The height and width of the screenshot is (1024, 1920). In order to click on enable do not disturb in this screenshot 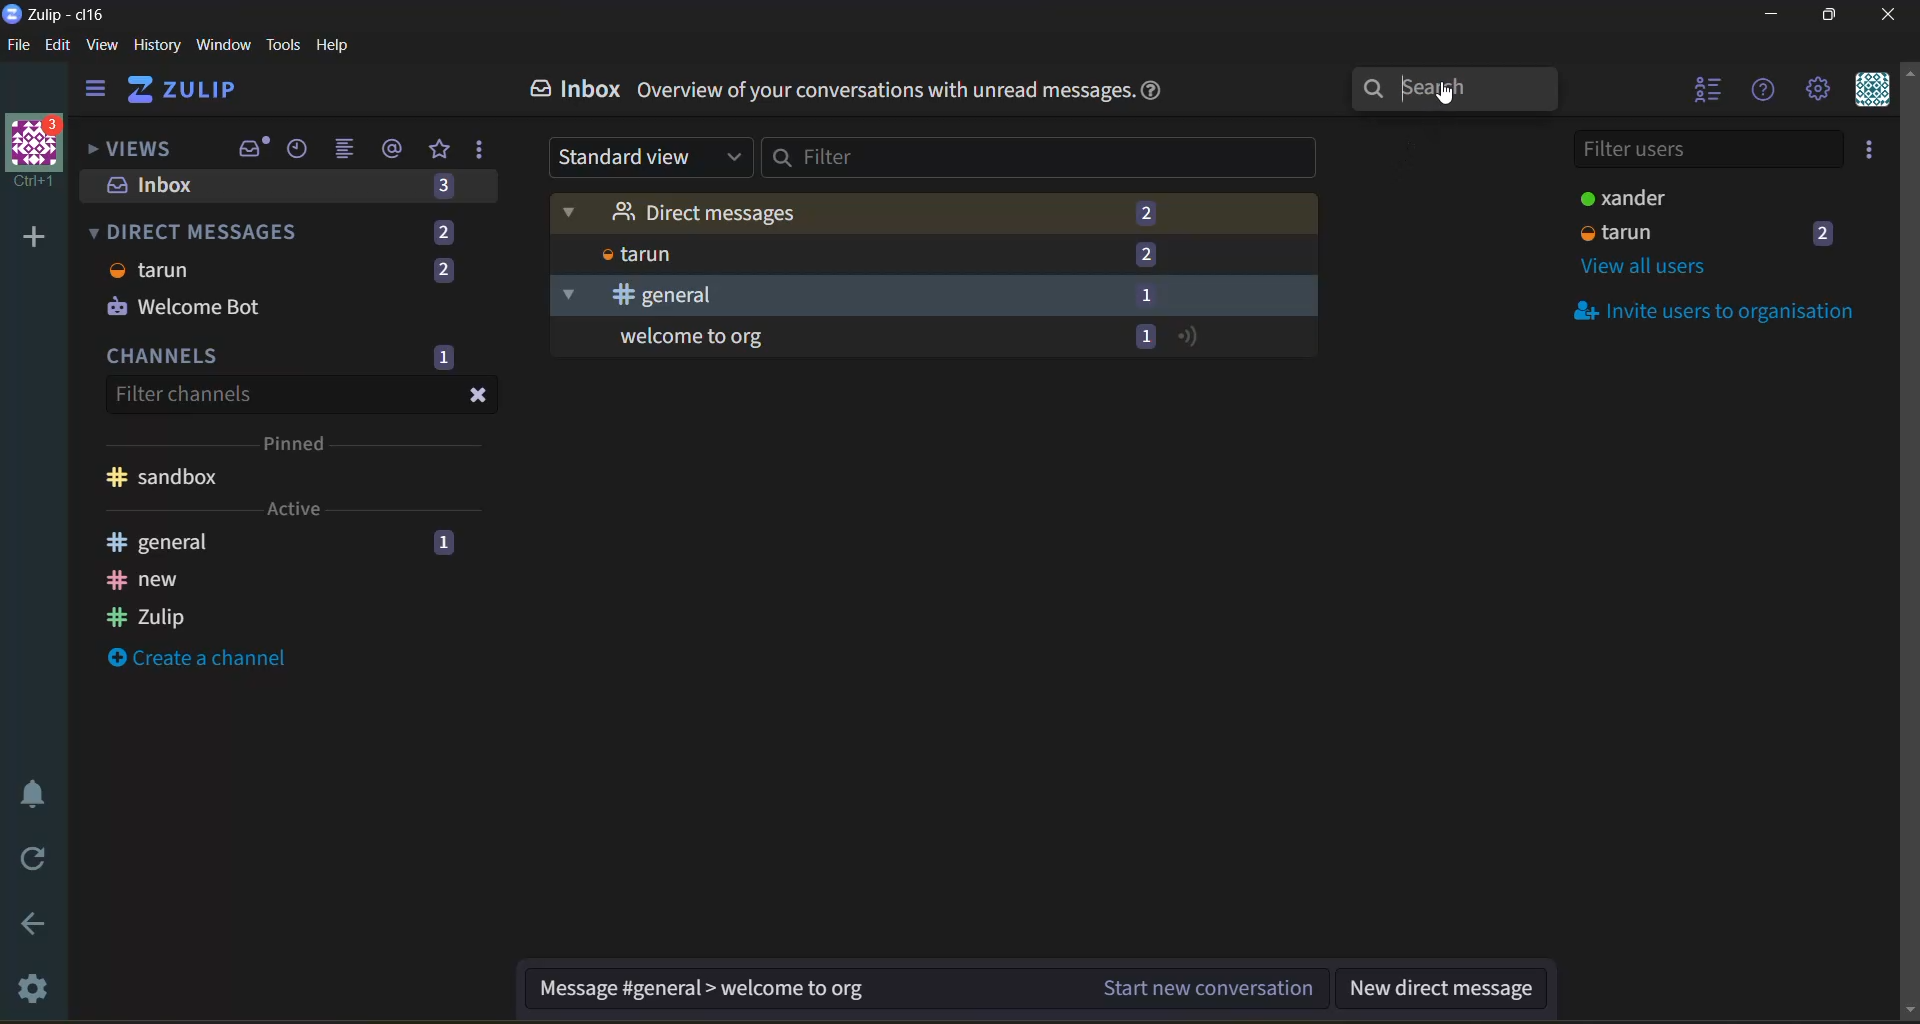, I will do `click(40, 791)`.